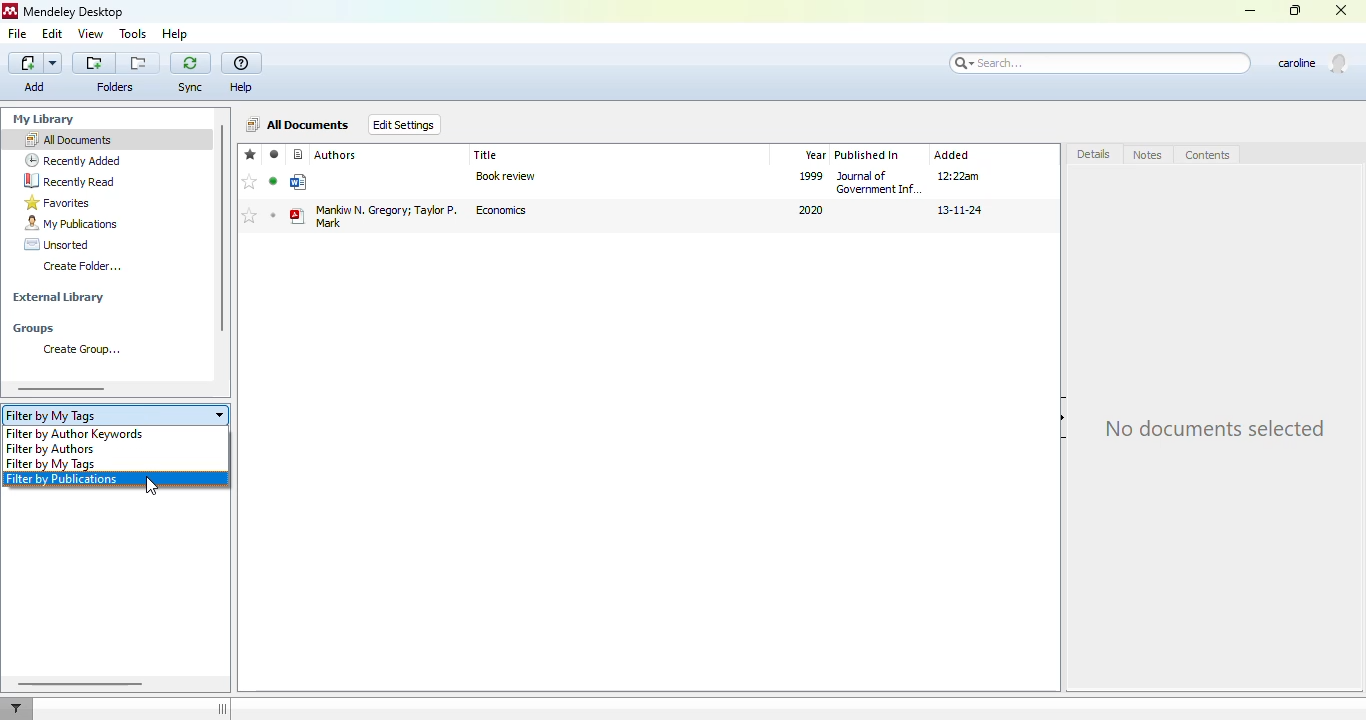  What do you see at coordinates (43, 119) in the screenshot?
I see `my library` at bounding box center [43, 119].